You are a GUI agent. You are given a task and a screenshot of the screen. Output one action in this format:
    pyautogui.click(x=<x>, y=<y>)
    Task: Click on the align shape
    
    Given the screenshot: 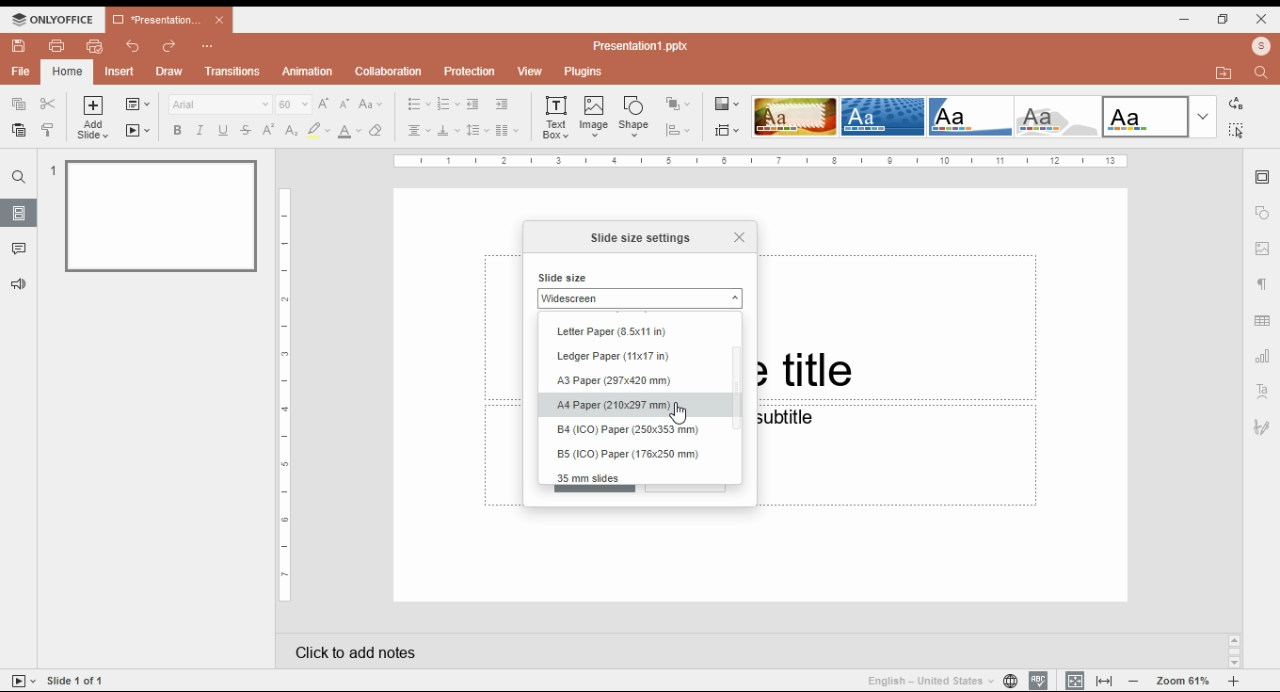 What is the action you would take?
    pyautogui.click(x=680, y=130)
    